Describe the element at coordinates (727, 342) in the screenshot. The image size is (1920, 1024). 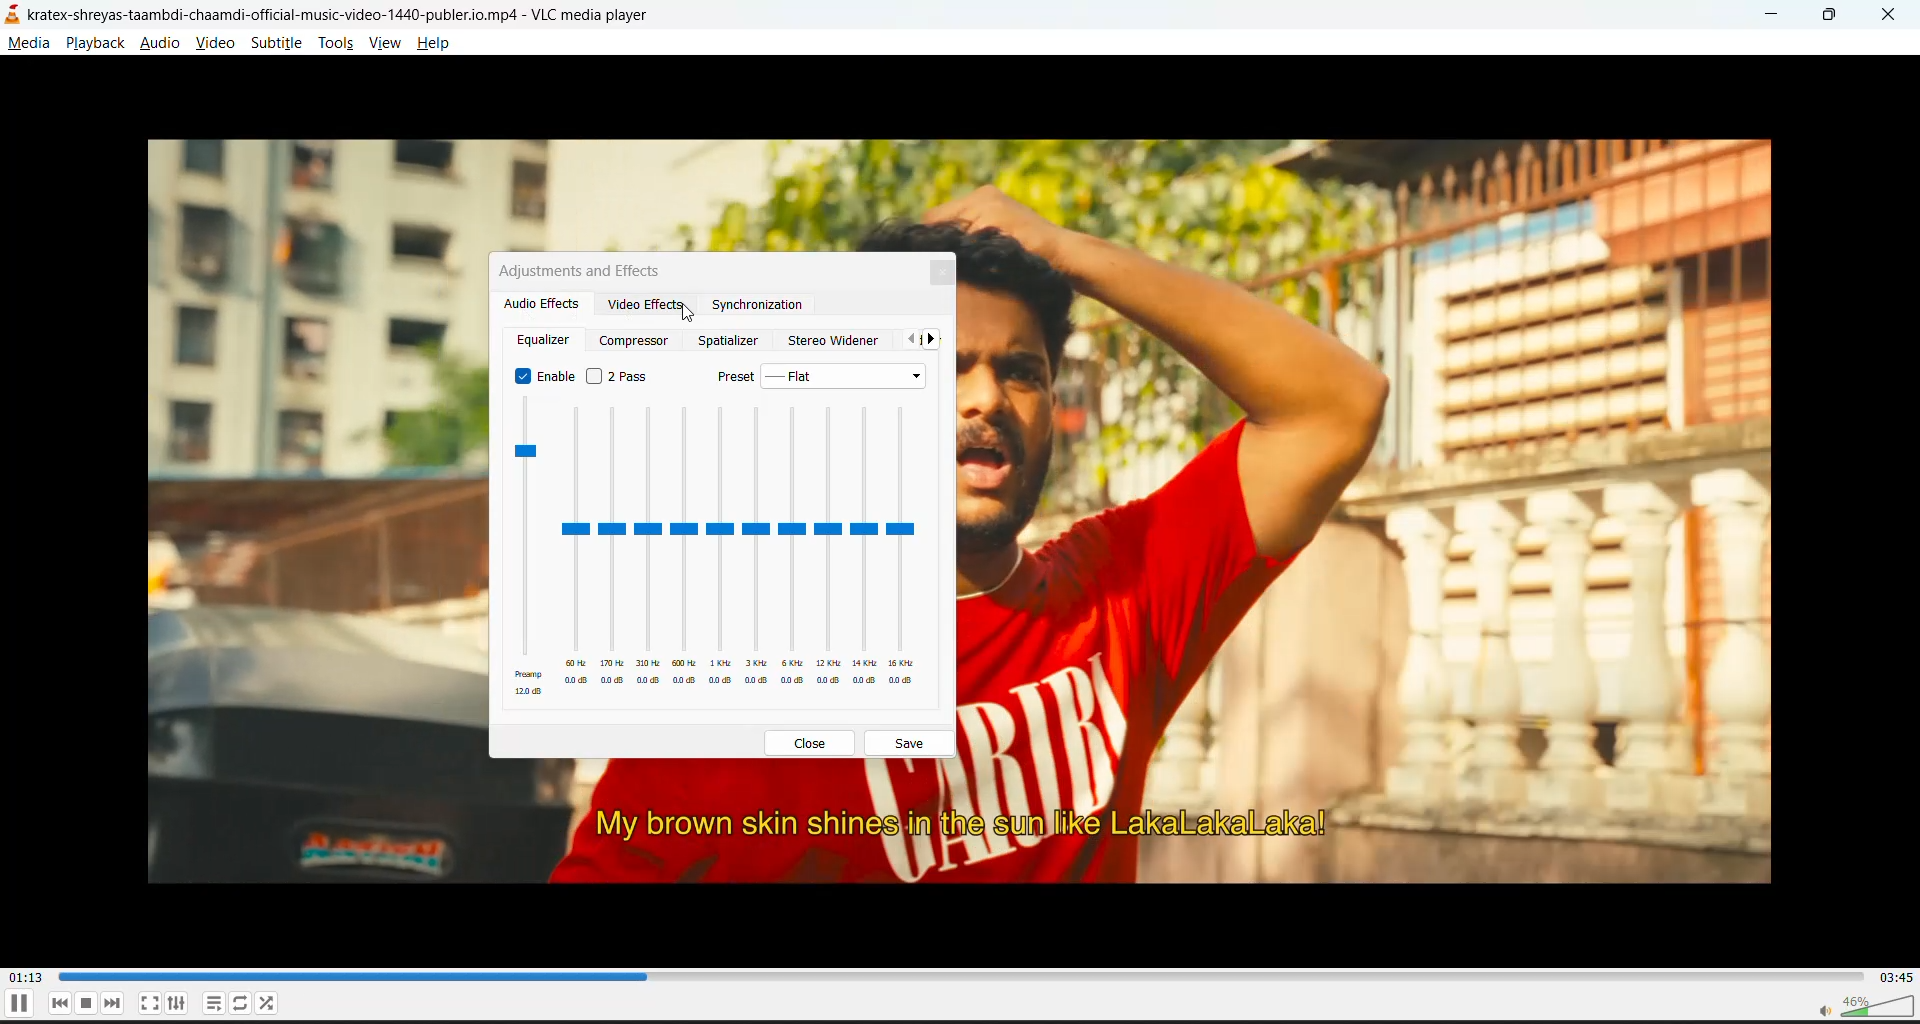
I see `spatializer` at that location.